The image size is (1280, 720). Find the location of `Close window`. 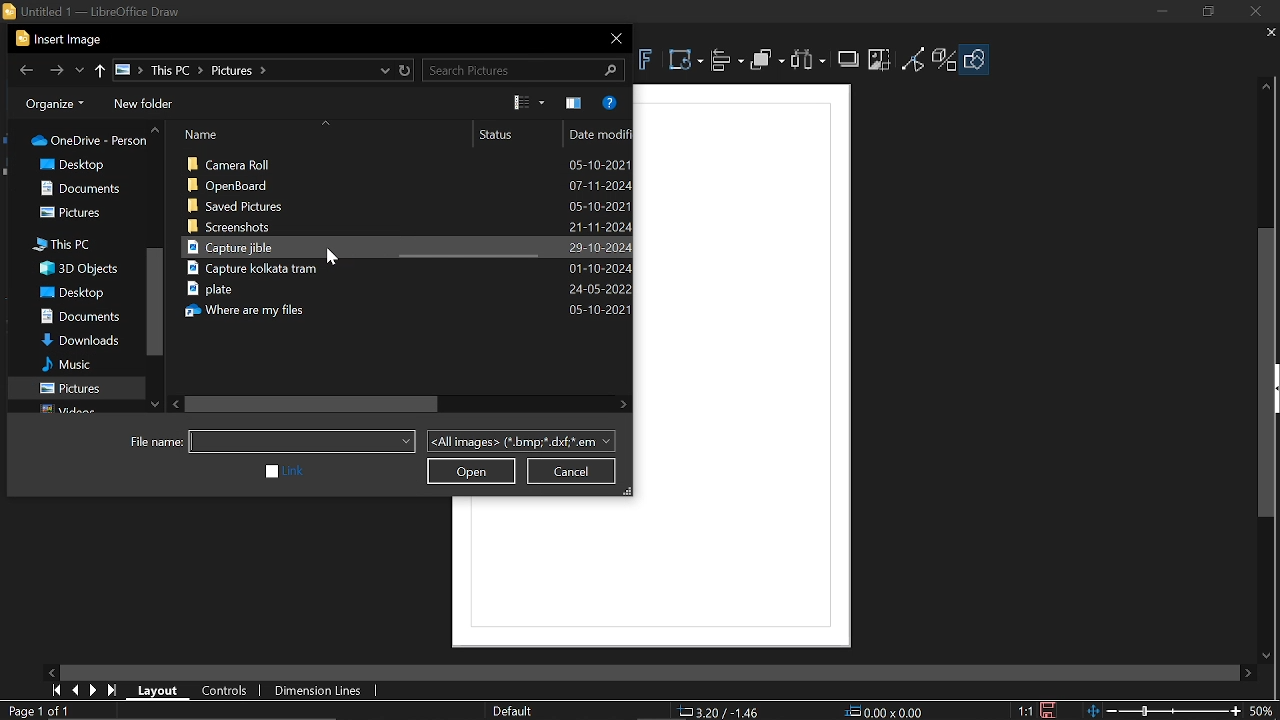

Close window is located at coordinates (605, 42).